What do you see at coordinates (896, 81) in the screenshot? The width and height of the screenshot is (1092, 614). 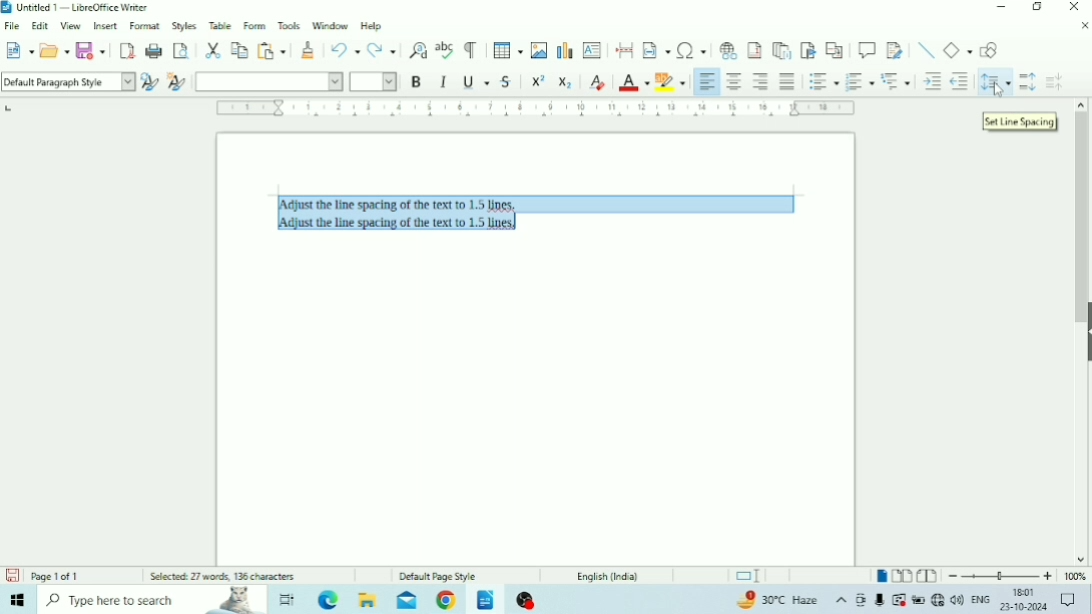 I see `Select Outline Format` at bounding box center [896, 81].